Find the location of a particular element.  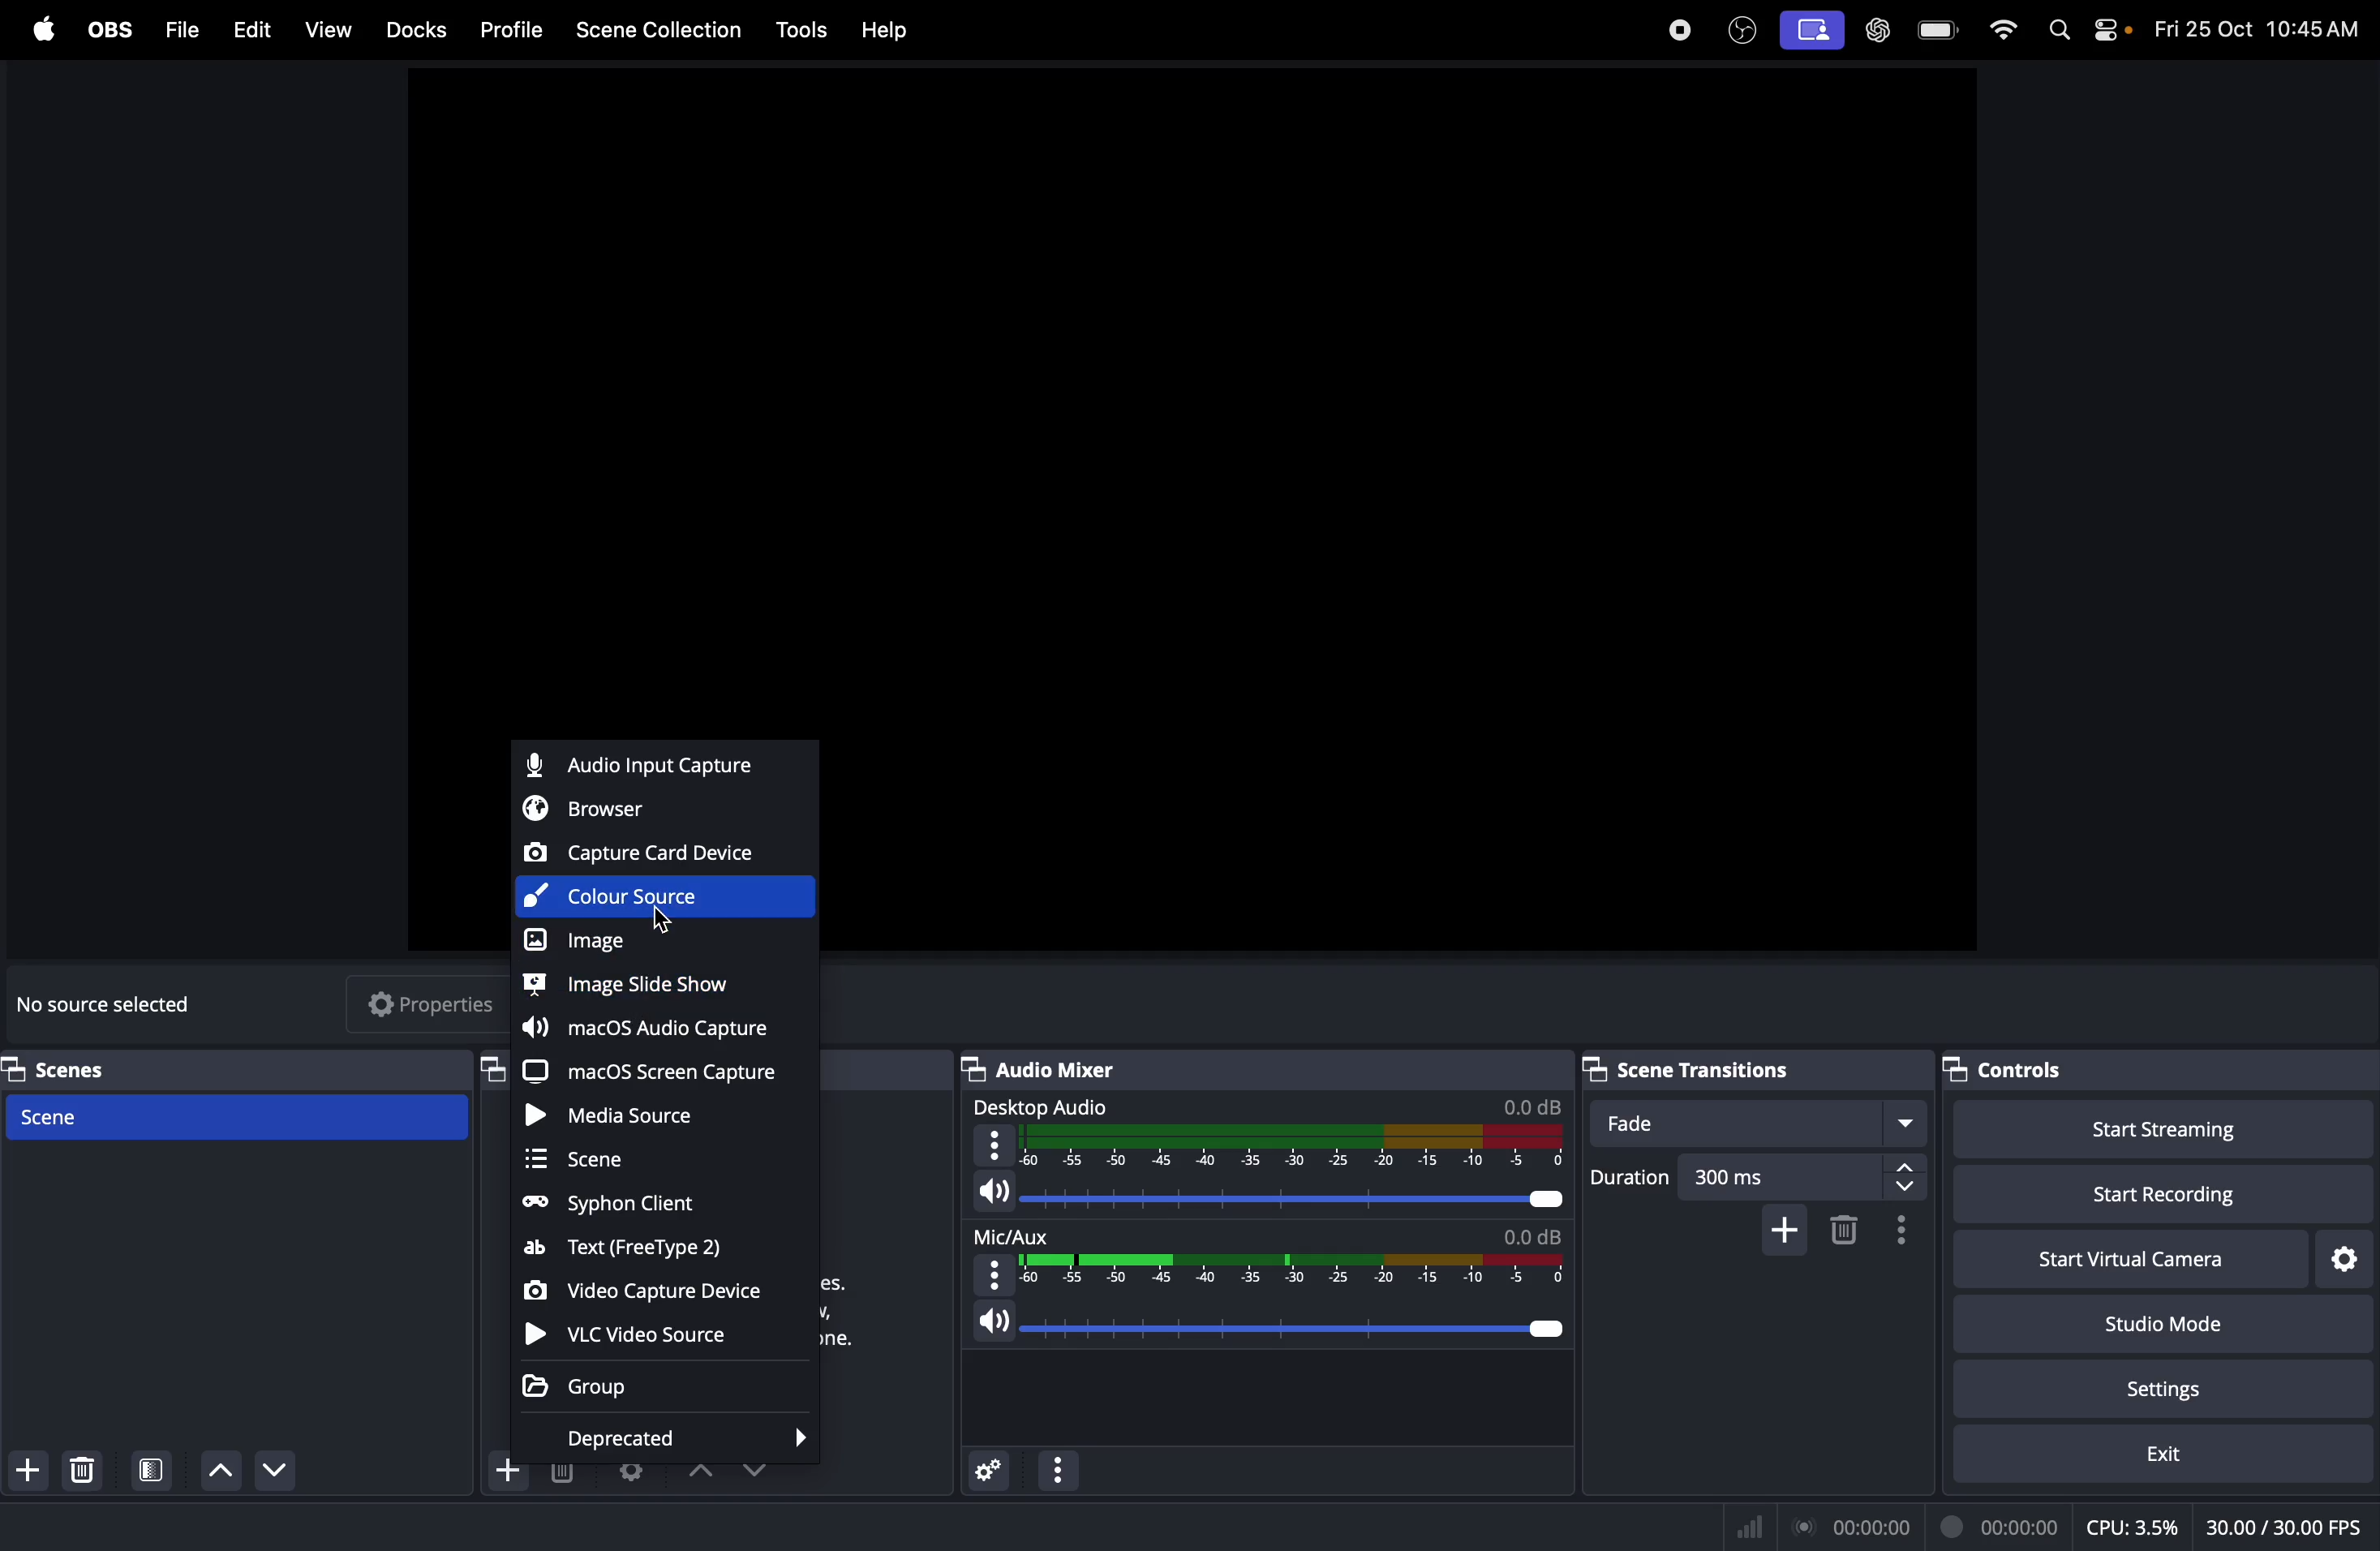

setting is located at coordinates (2184, 1385).